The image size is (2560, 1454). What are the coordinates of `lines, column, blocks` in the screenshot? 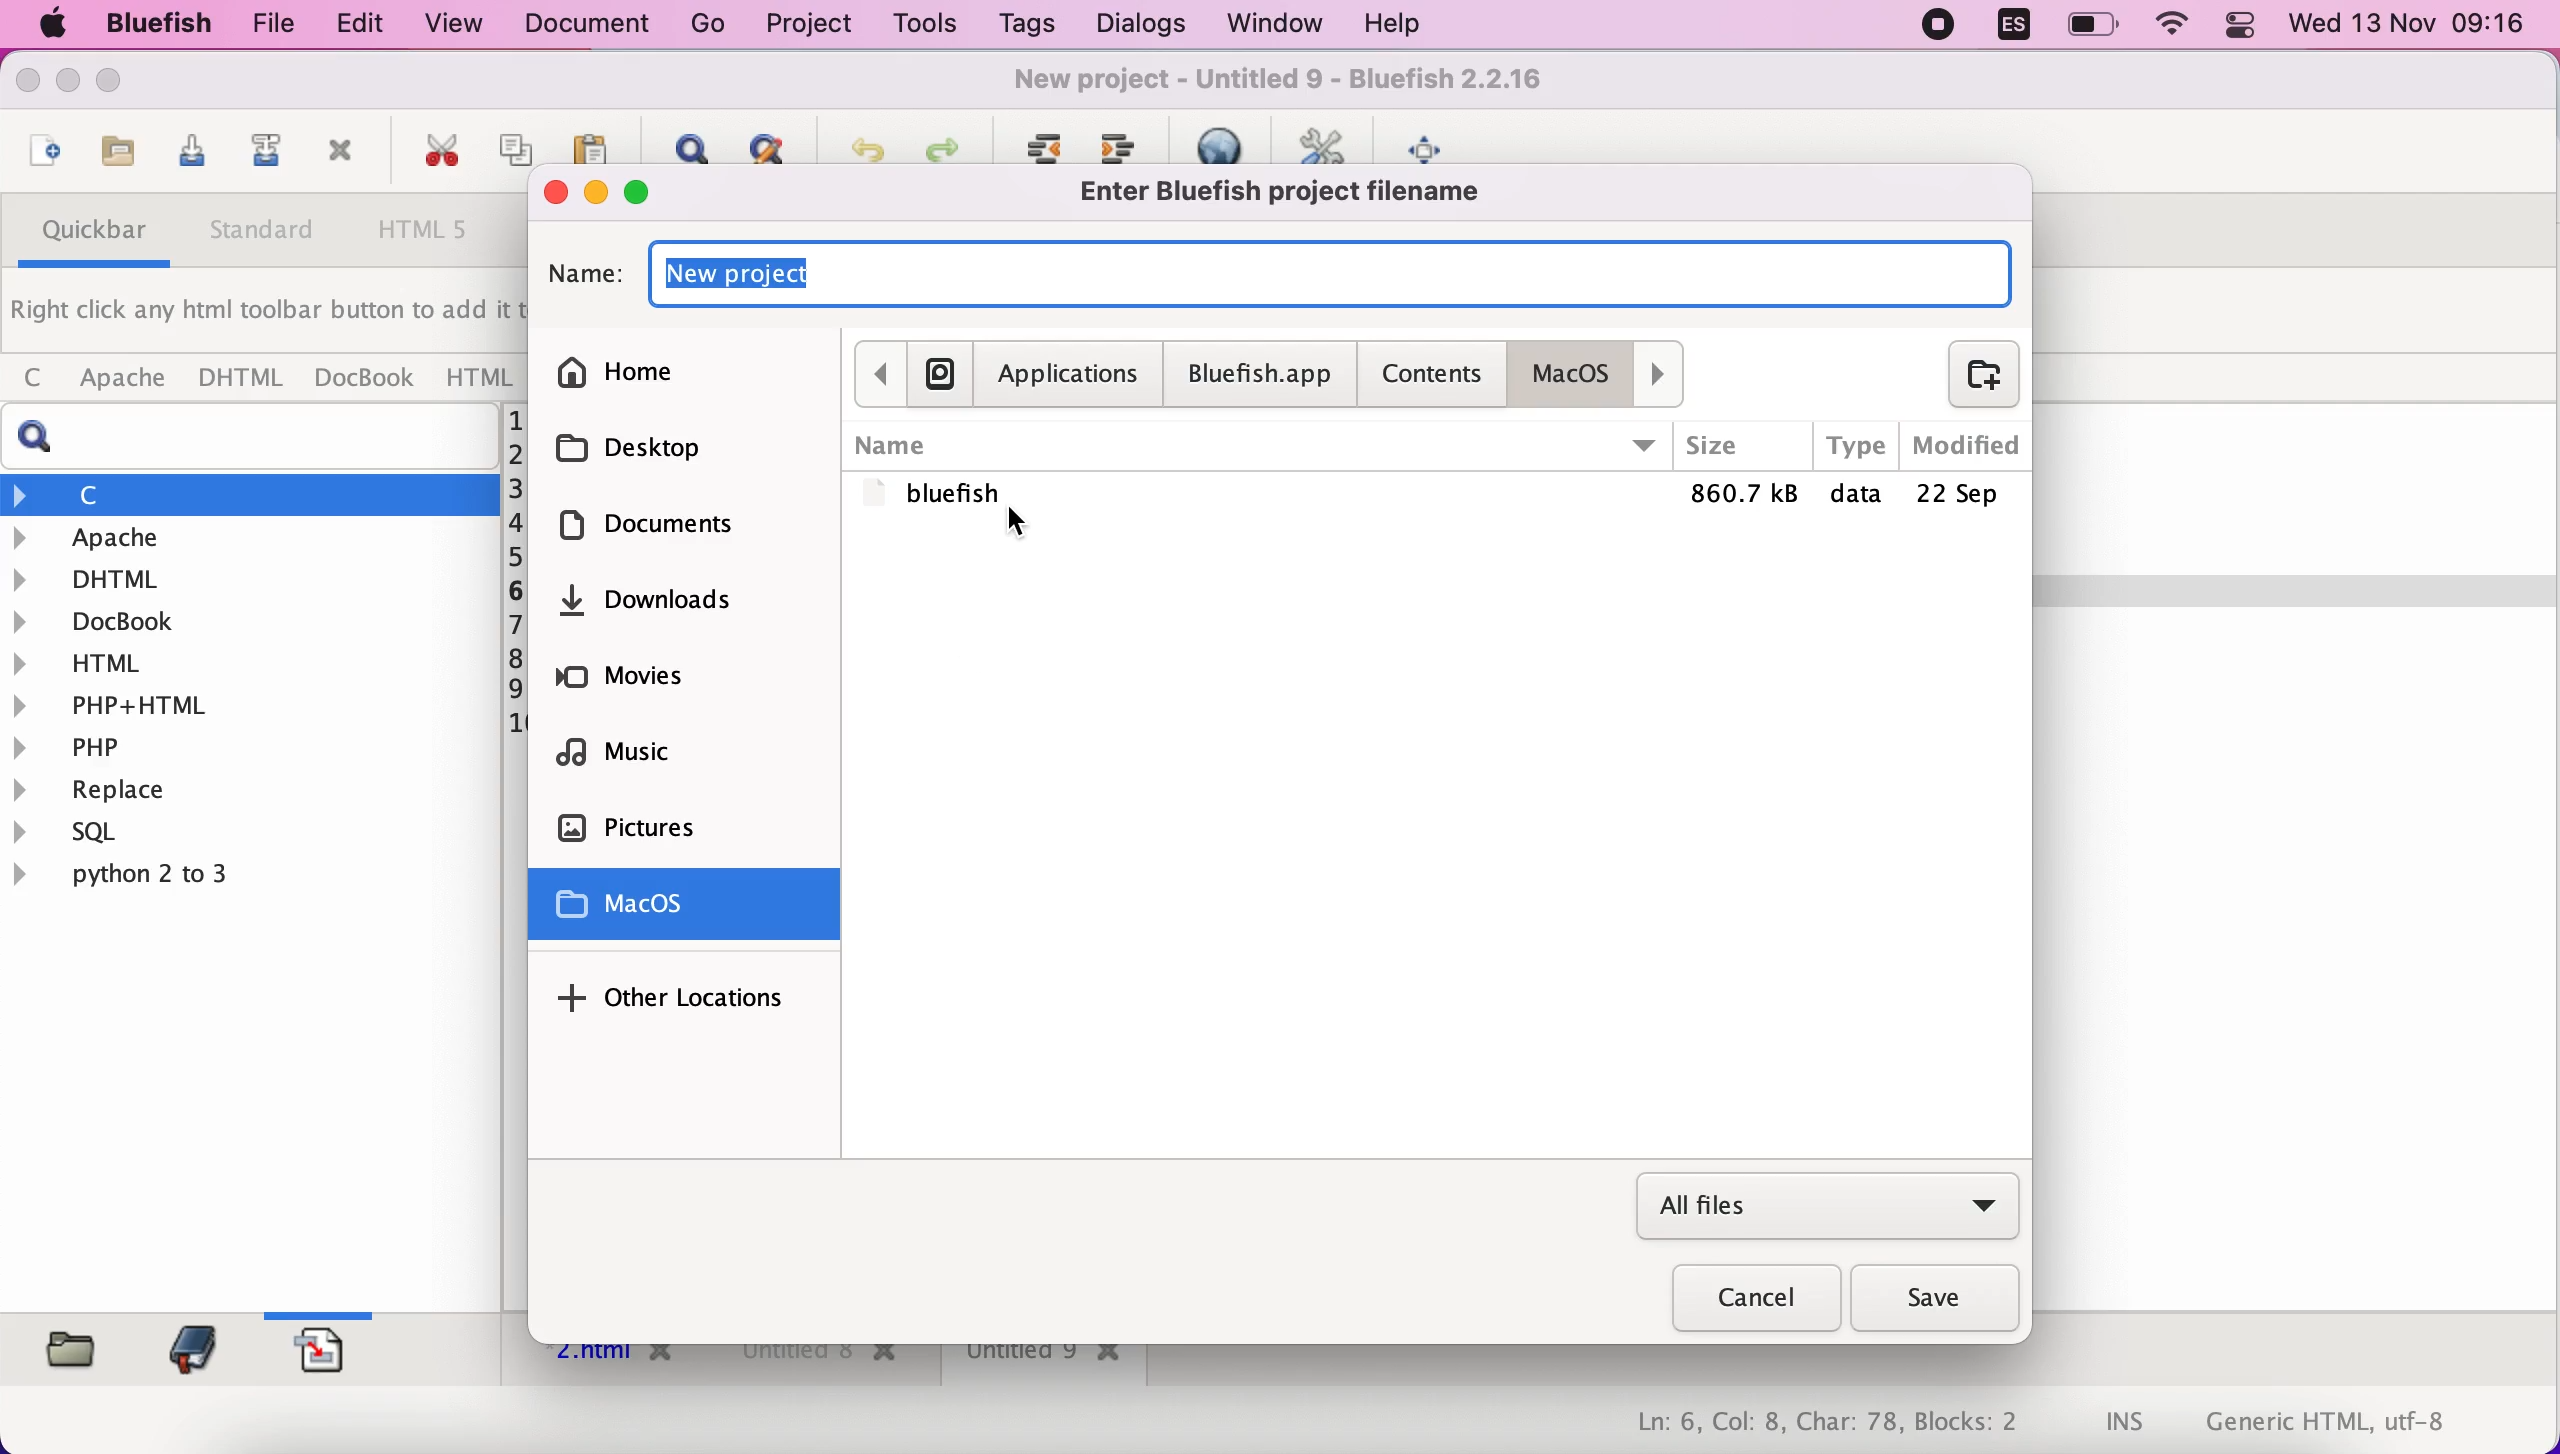 It's located at (1813, 1424).